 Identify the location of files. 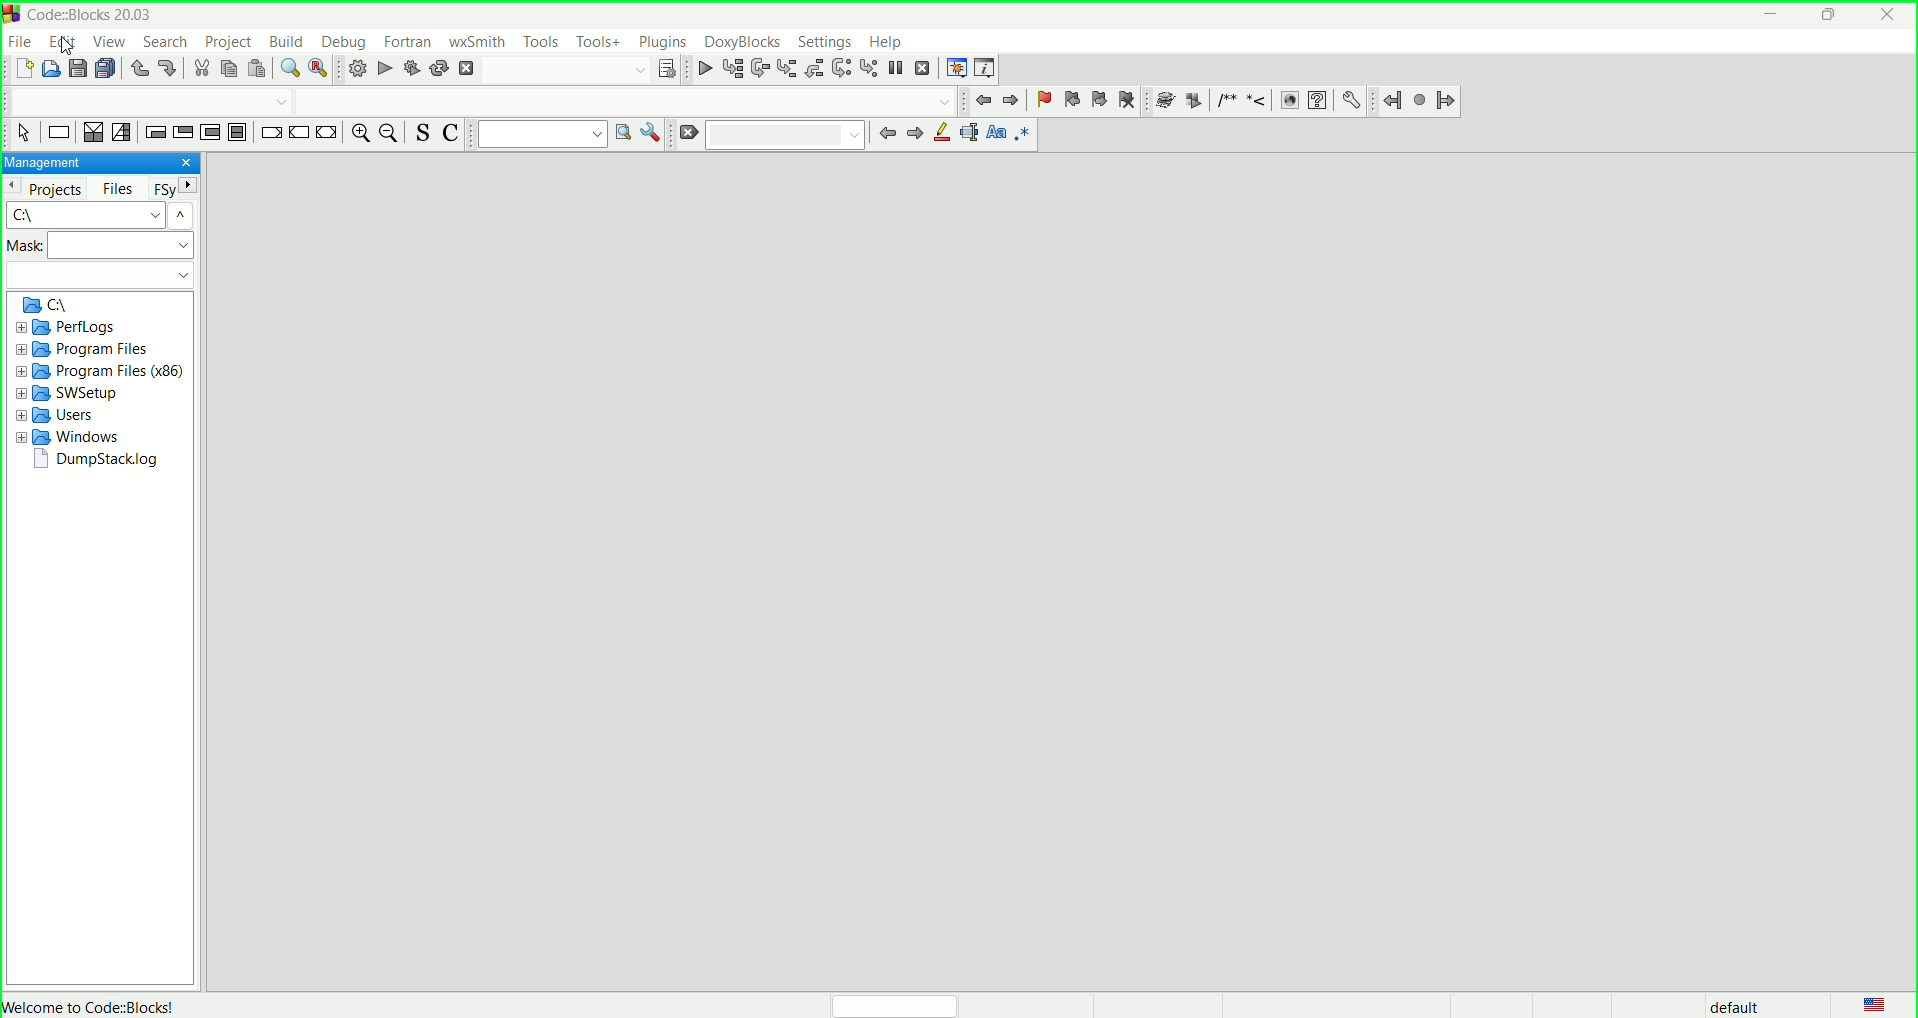
(116, 188).